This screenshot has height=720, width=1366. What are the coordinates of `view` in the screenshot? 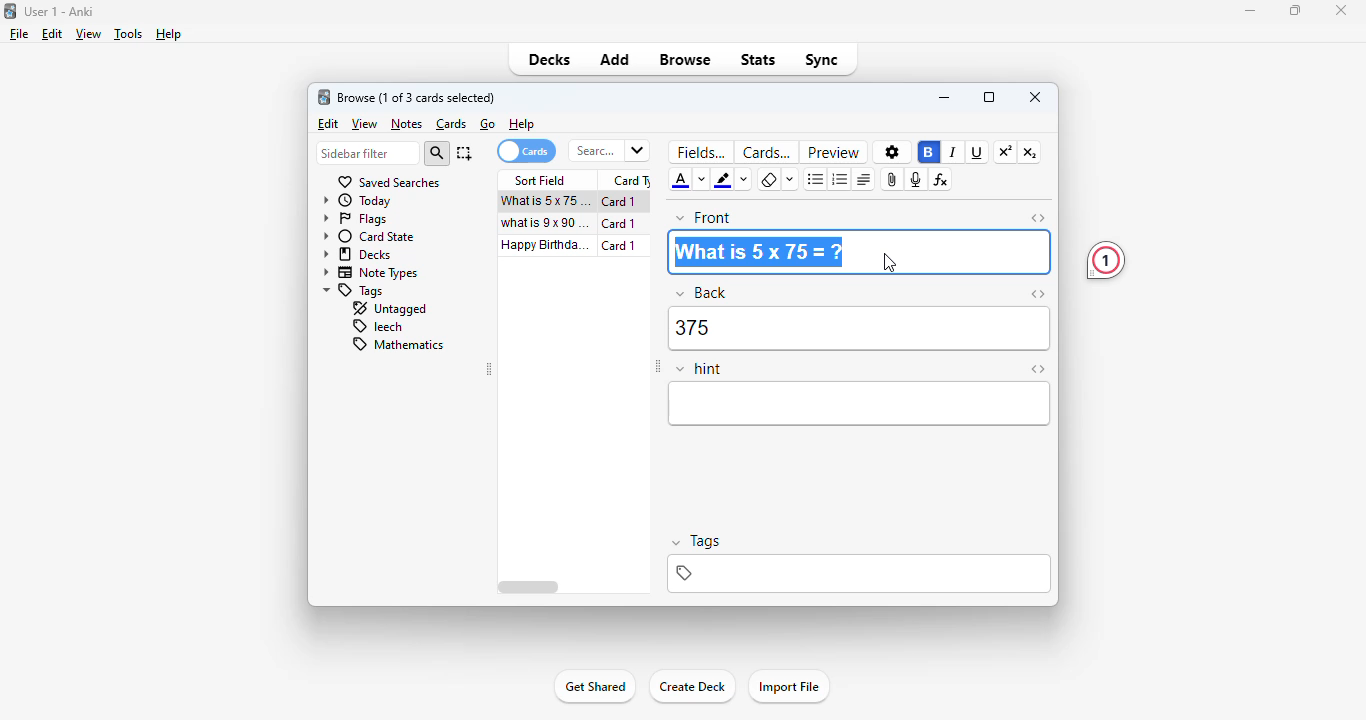 It's located at (90, 34).